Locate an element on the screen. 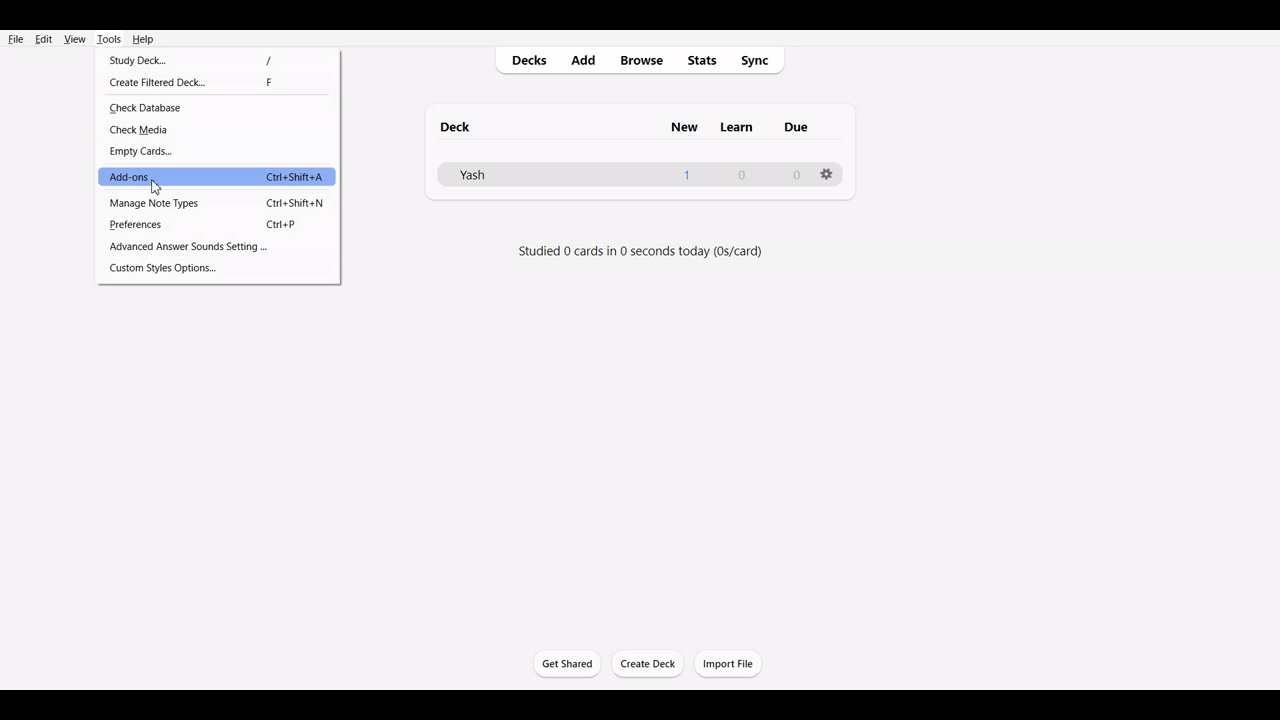  Empty Cards is located at coordinates (218, 152).